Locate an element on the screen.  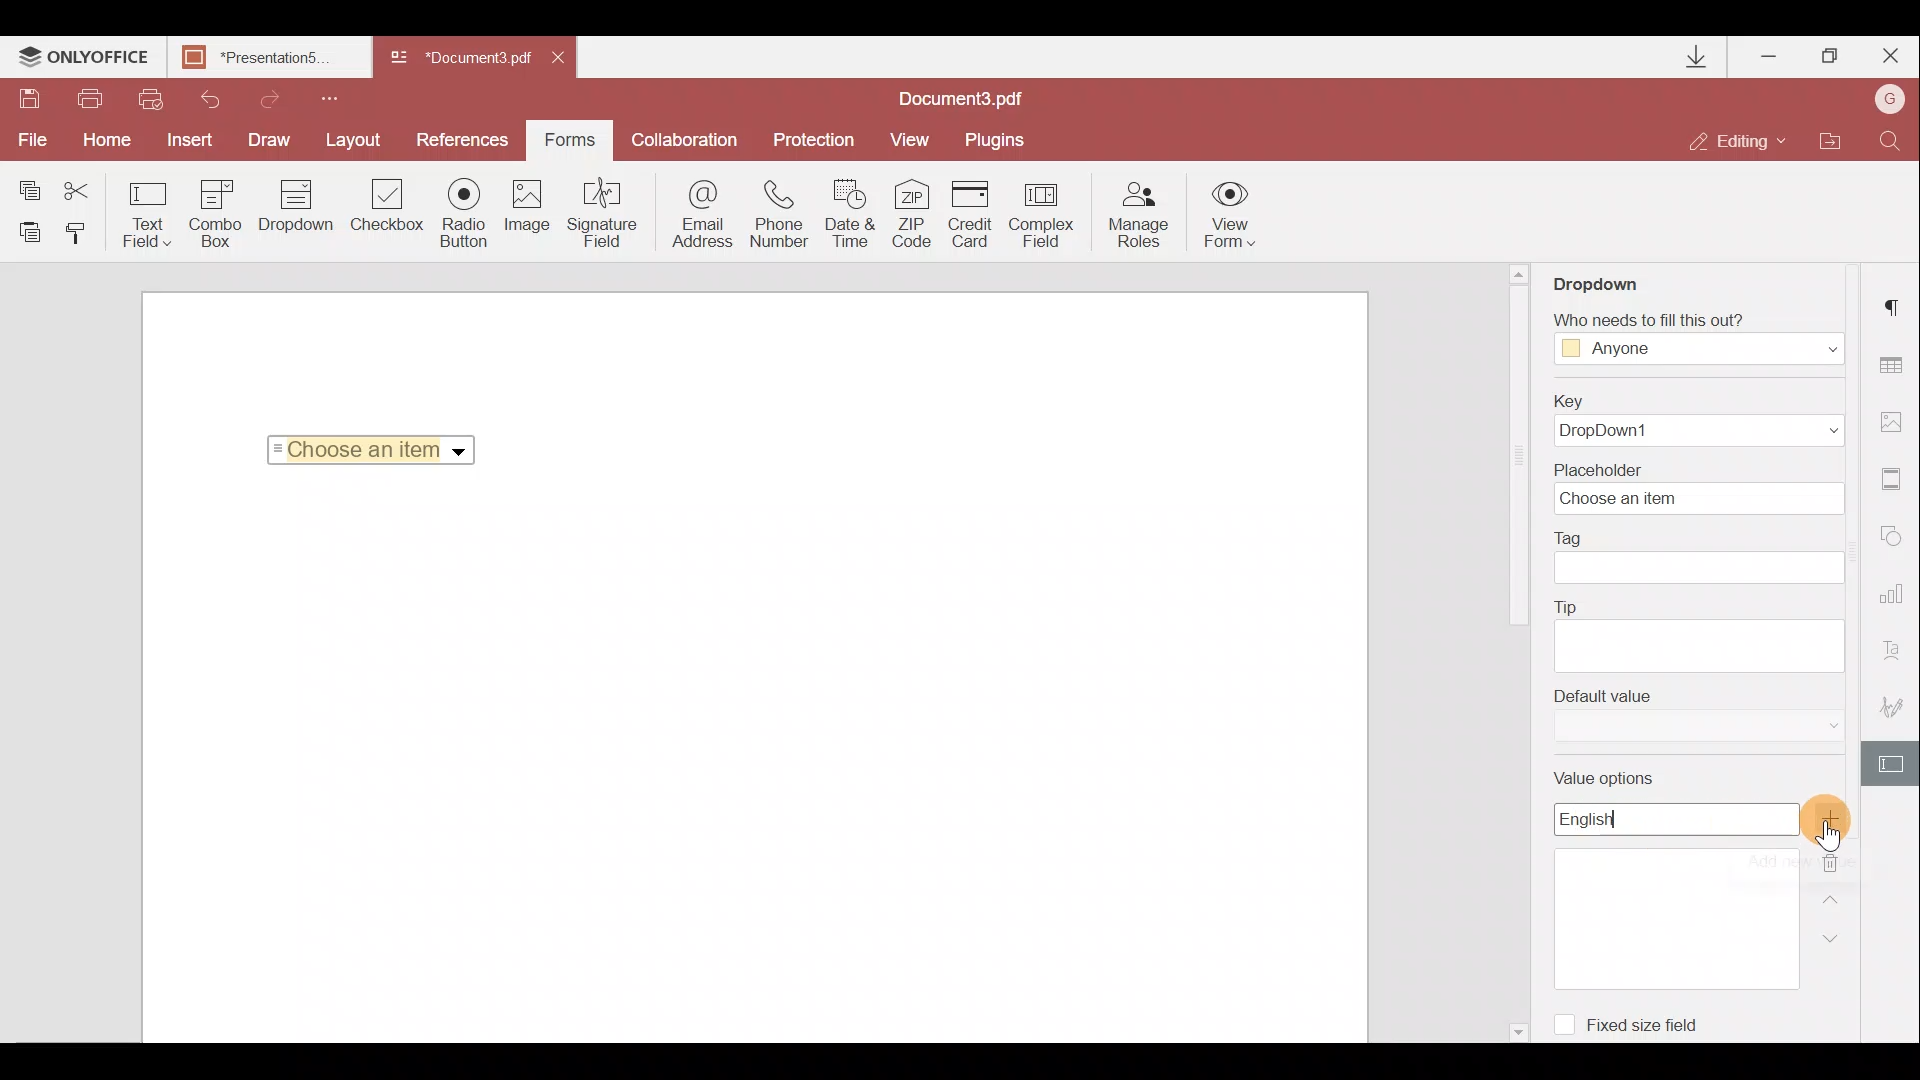
Tag is located at coordinates (1700, 557).